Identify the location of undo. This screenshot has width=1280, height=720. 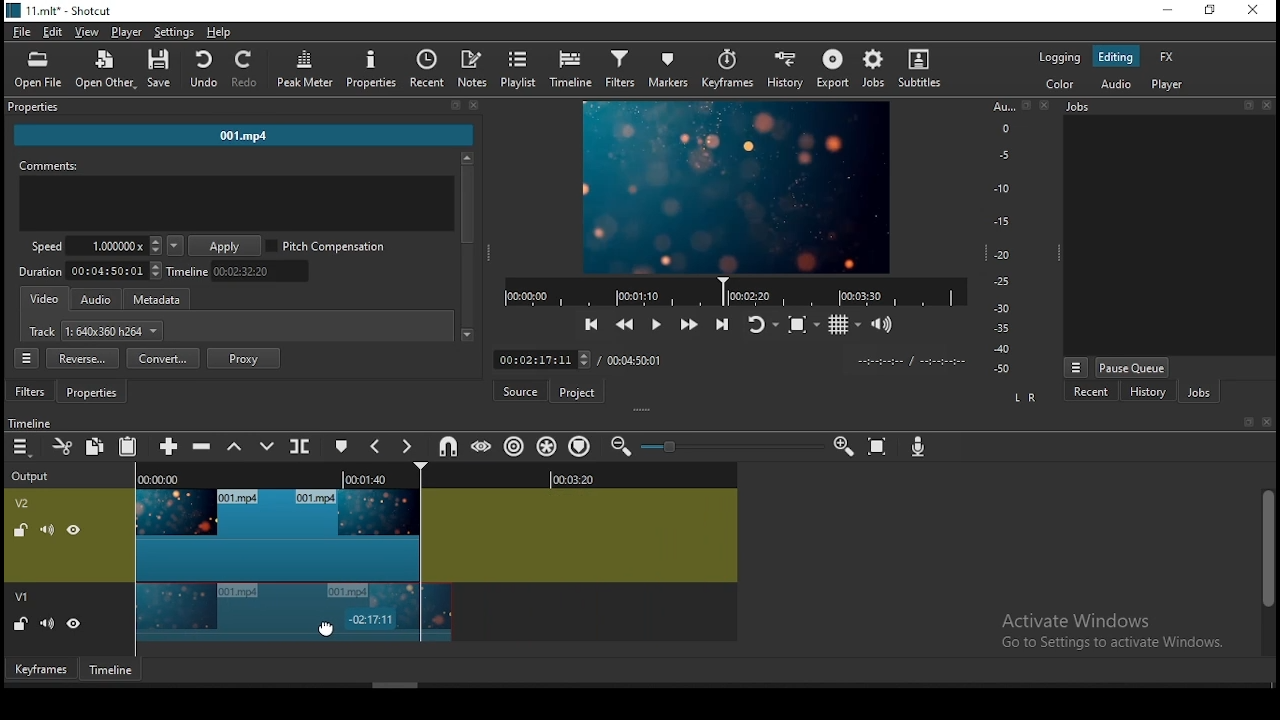
(203, 70).